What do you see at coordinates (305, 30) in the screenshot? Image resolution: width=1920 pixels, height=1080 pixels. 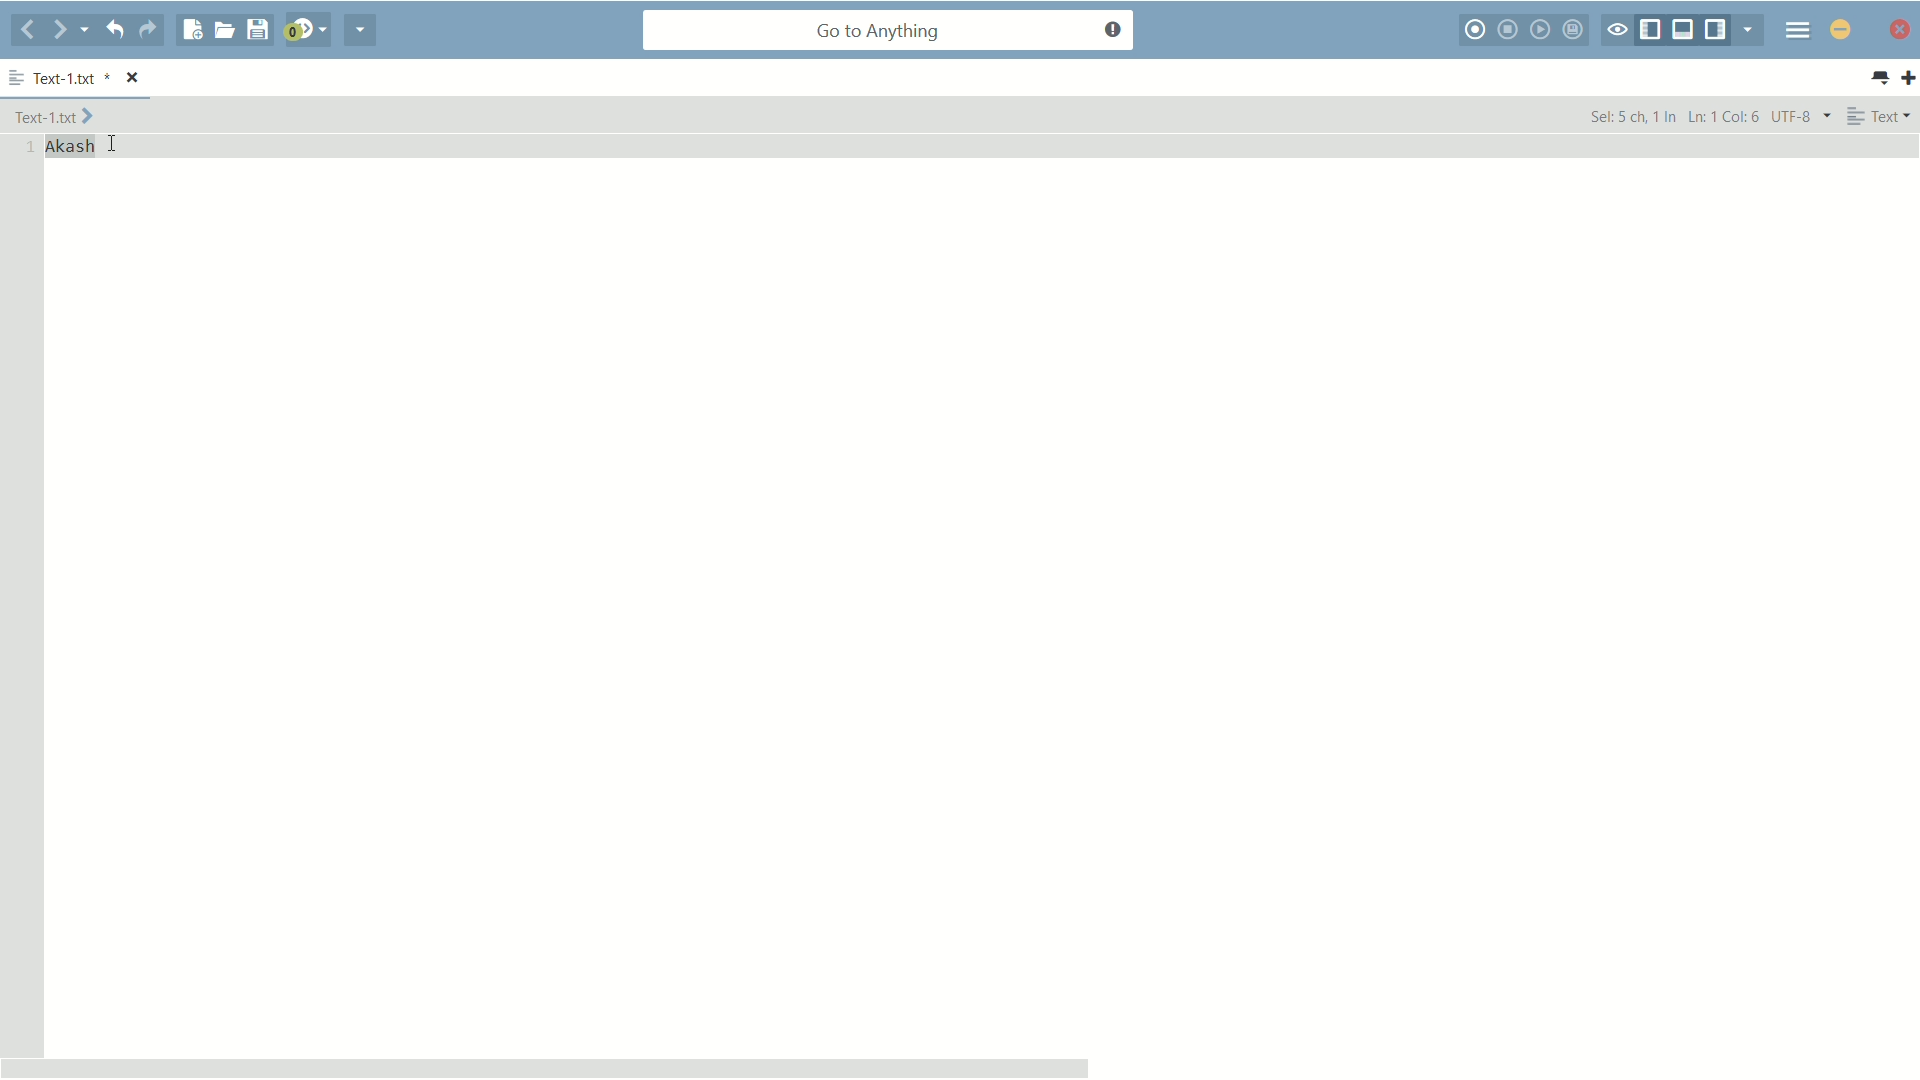 I see `jump to next syntax checking result` at bounding box center [305, 30].